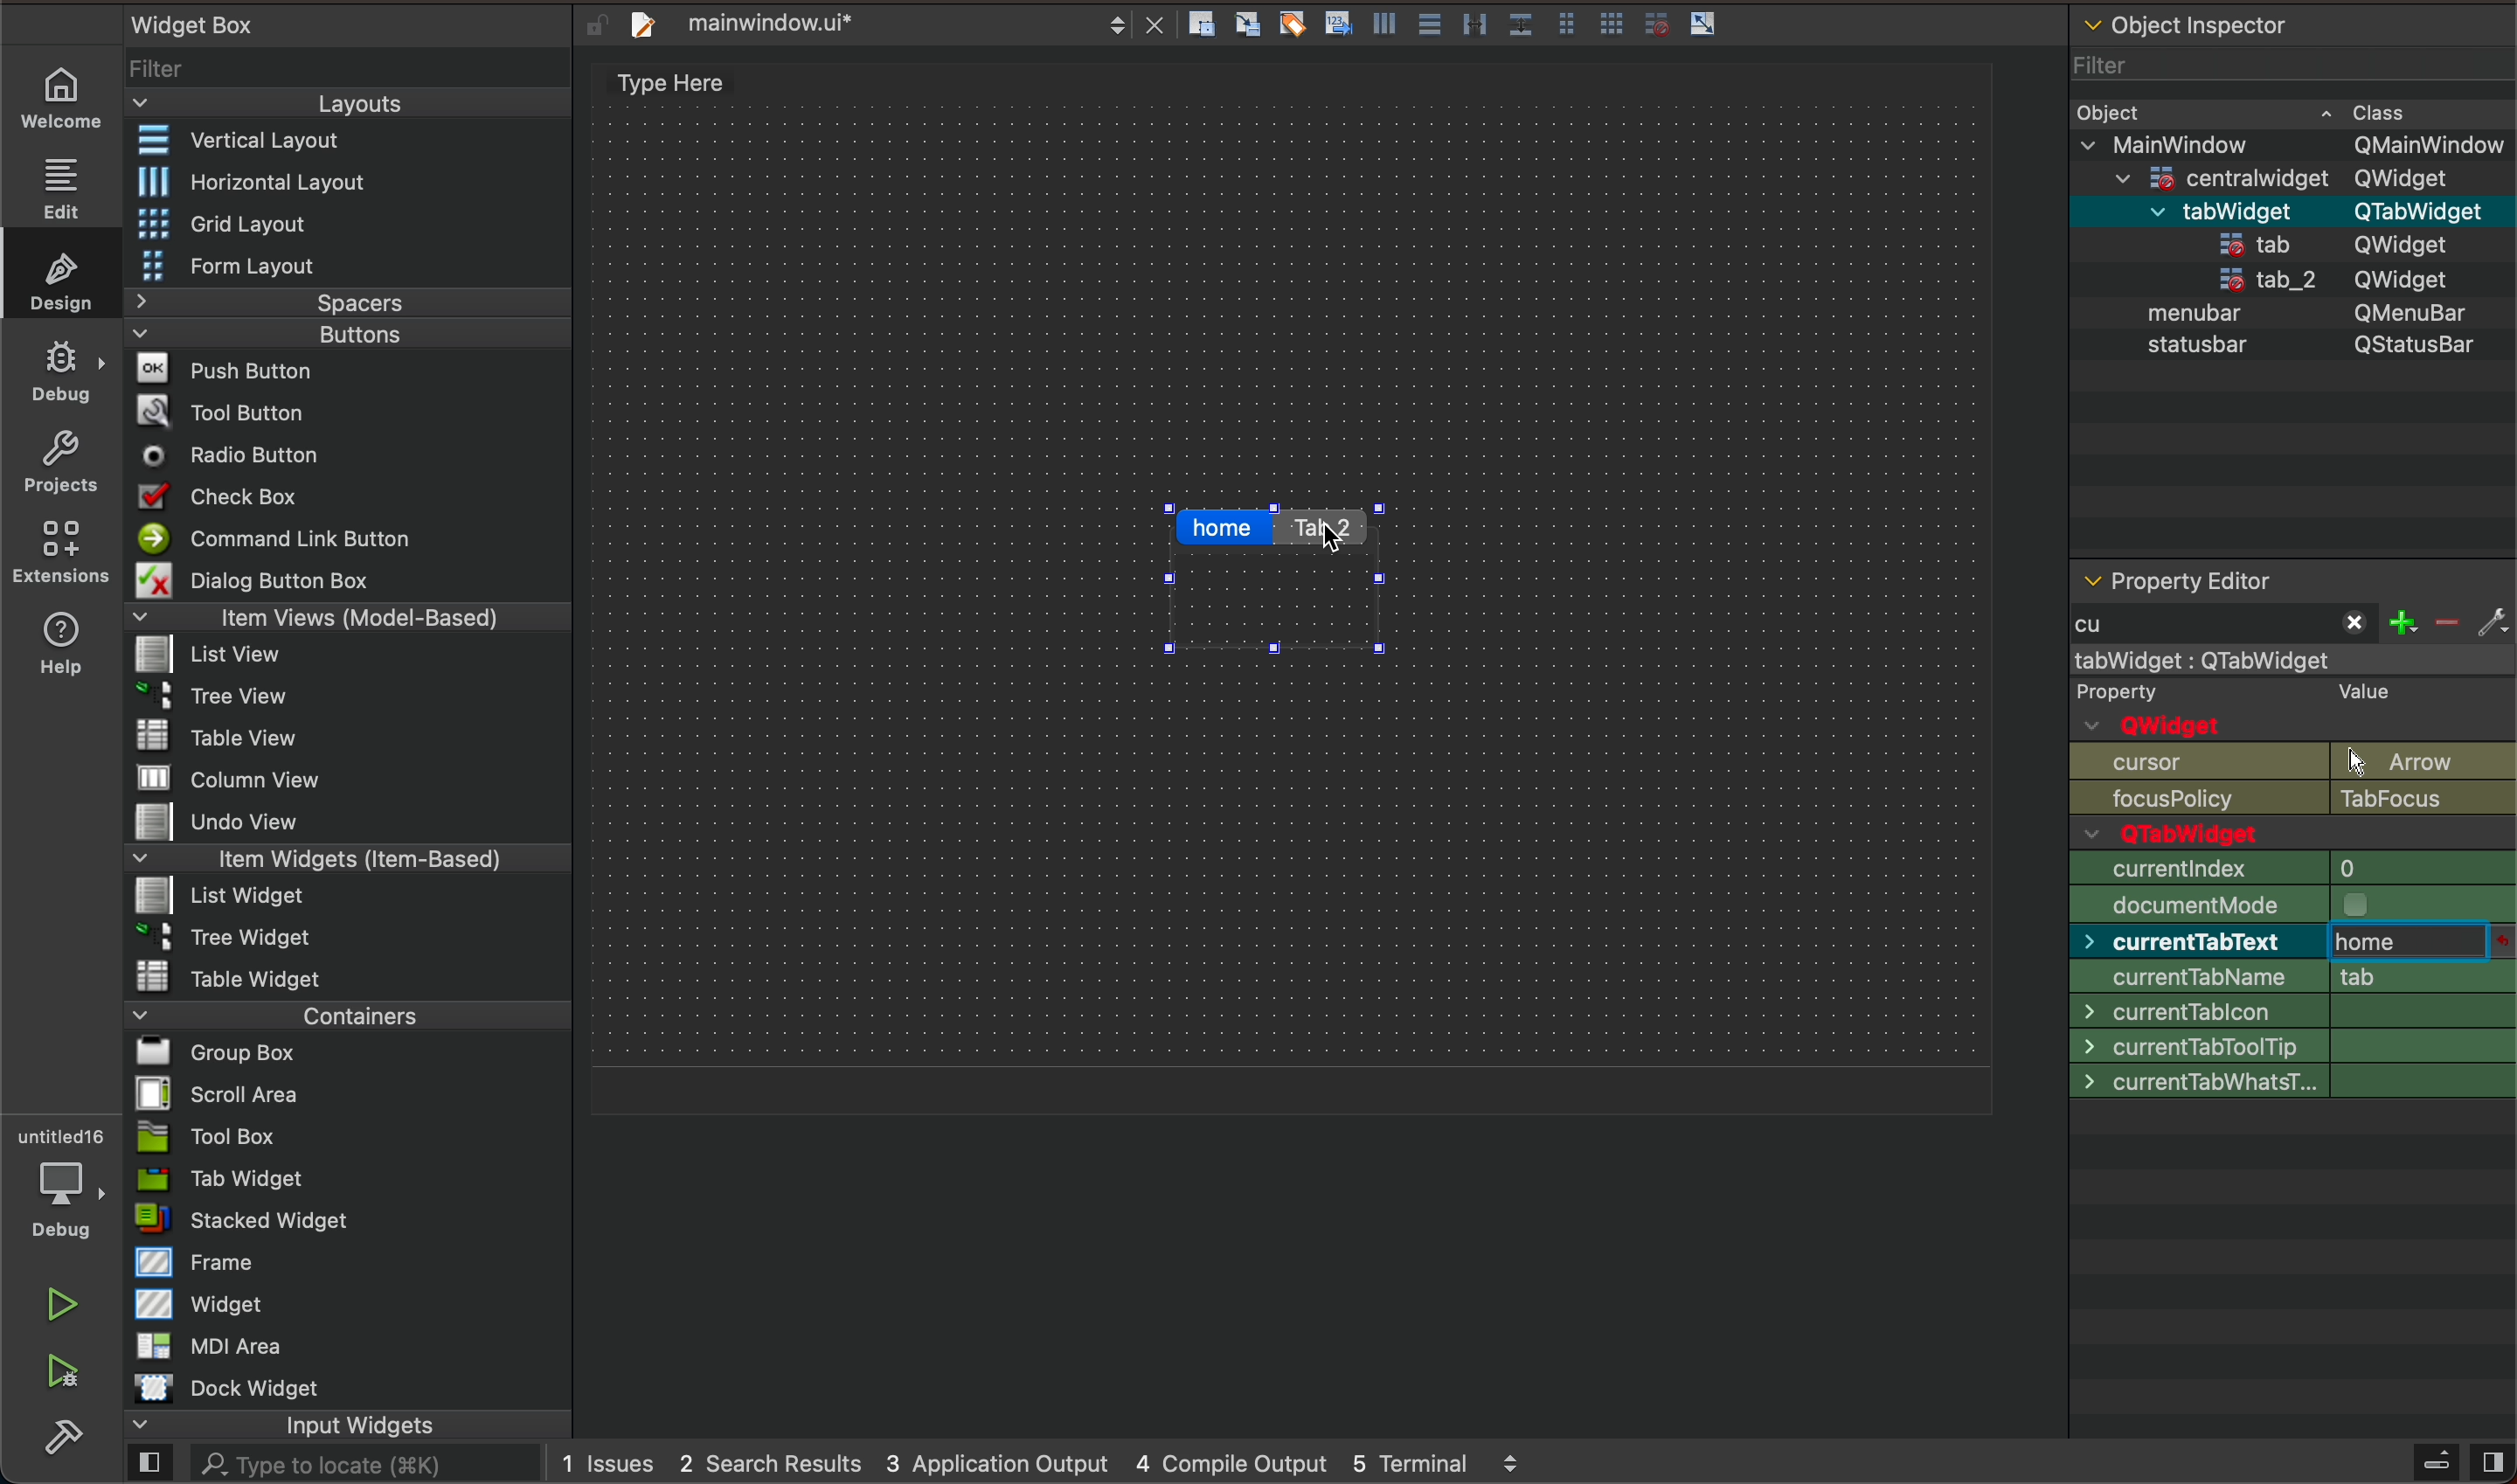 Image resolution: width=2517 pixels, height=1484 pixels. I want to click on size policy, so click(2294, 903).